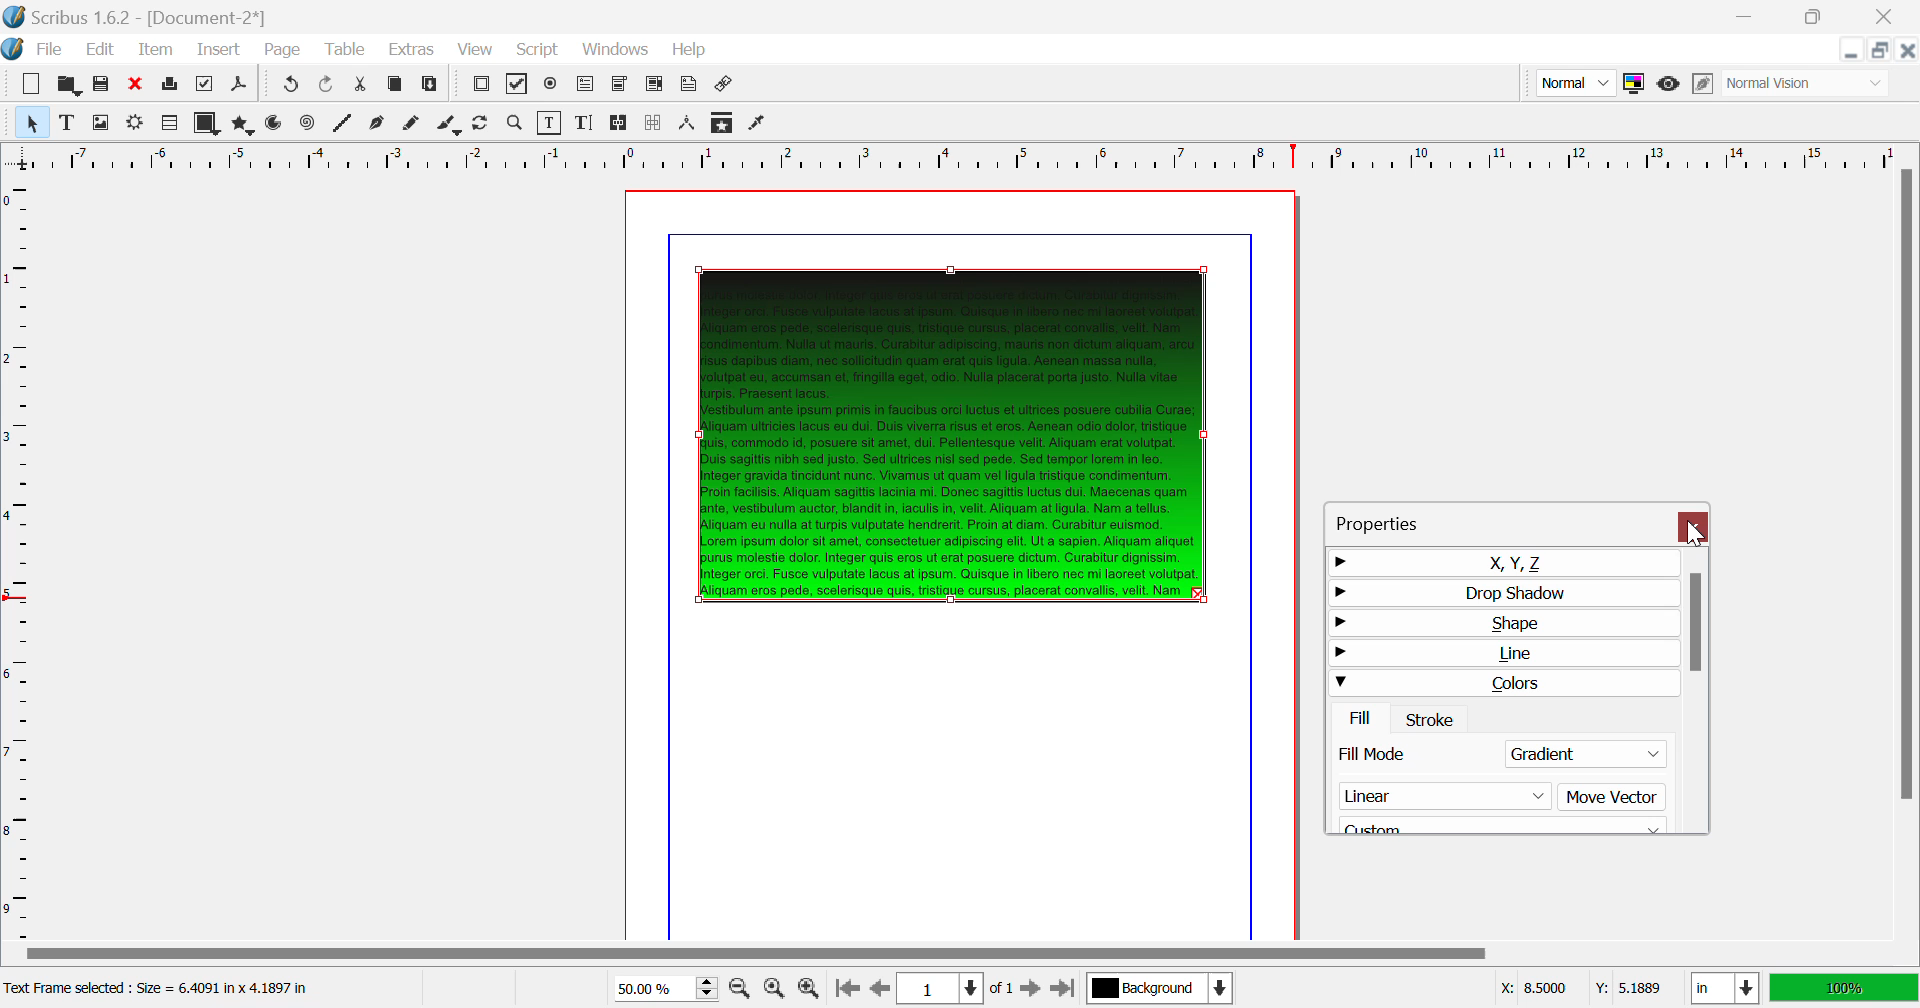 The image size is (1920, 1008). I want to click on Edit in Preview Mode, so click(1705, 84).